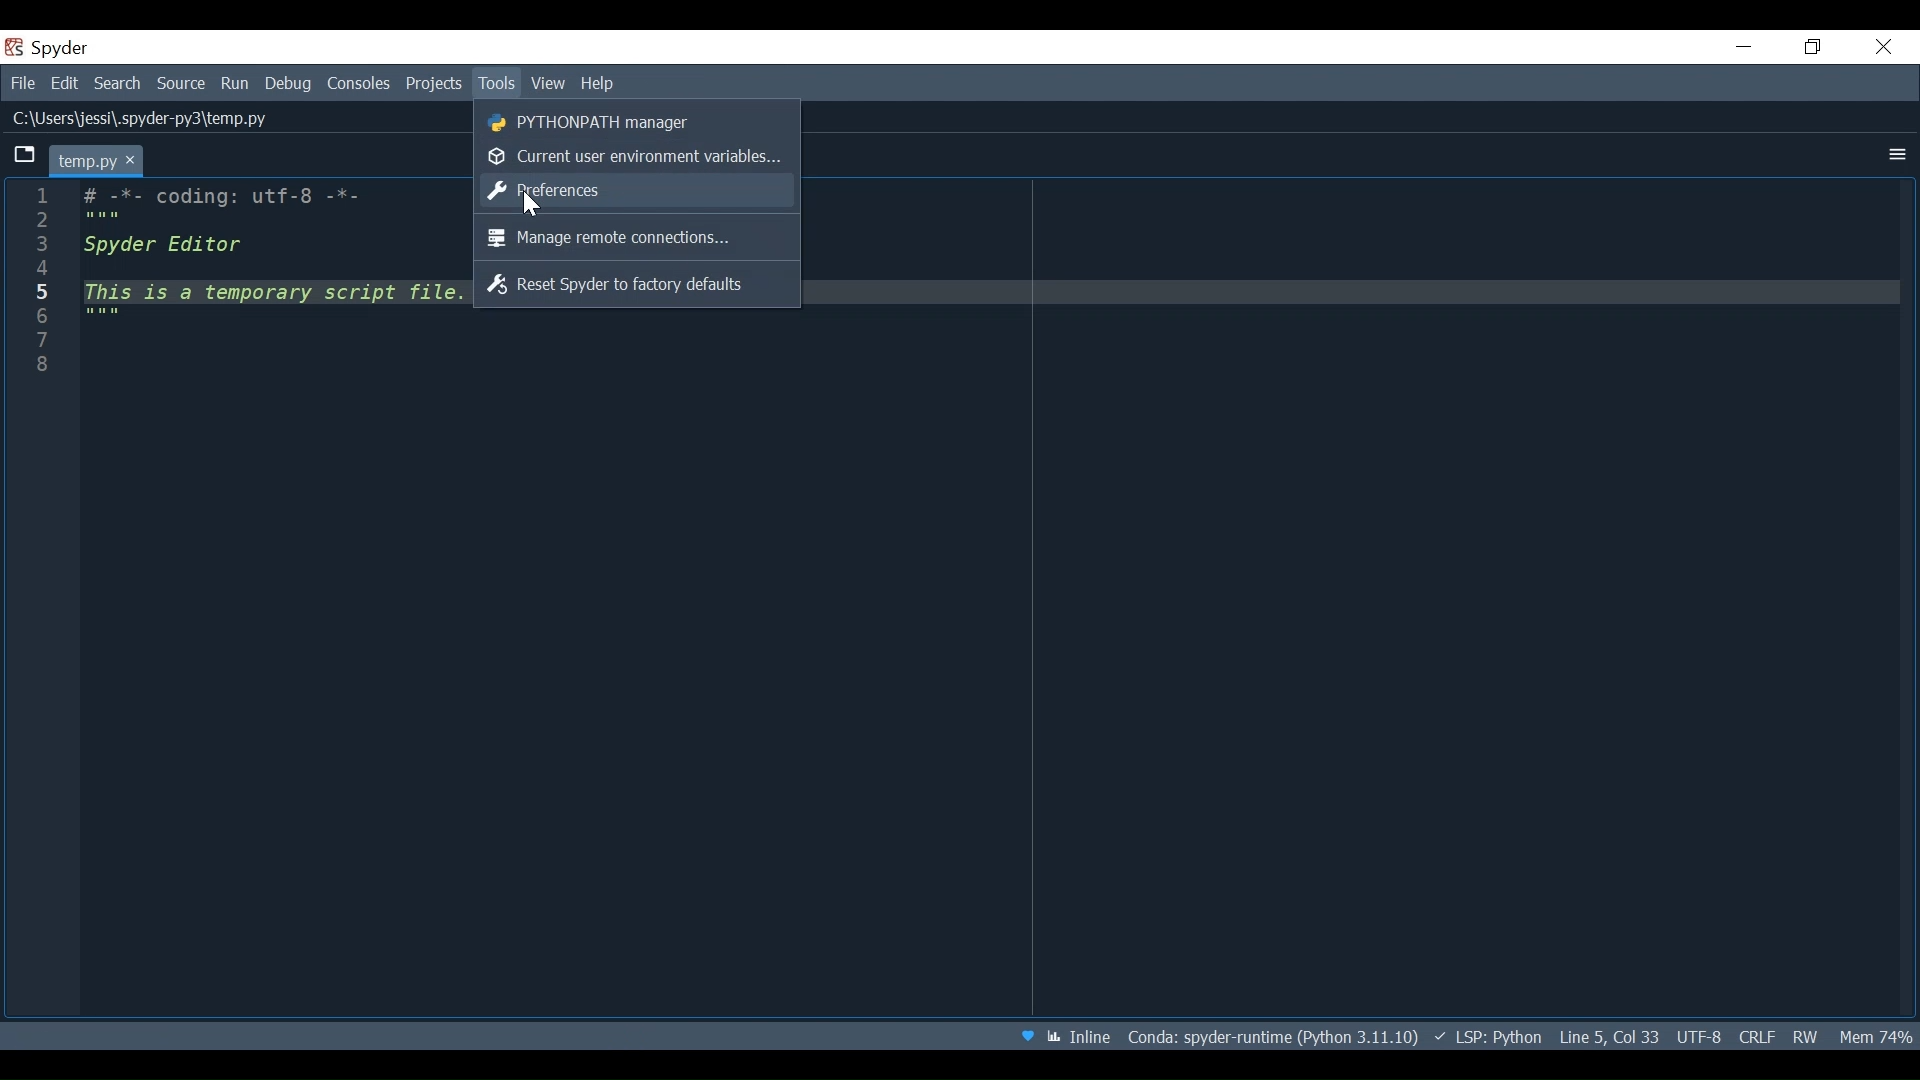  Describe the element at coordinates (1881, 46) in the screenshot. I see `Close` at that location.